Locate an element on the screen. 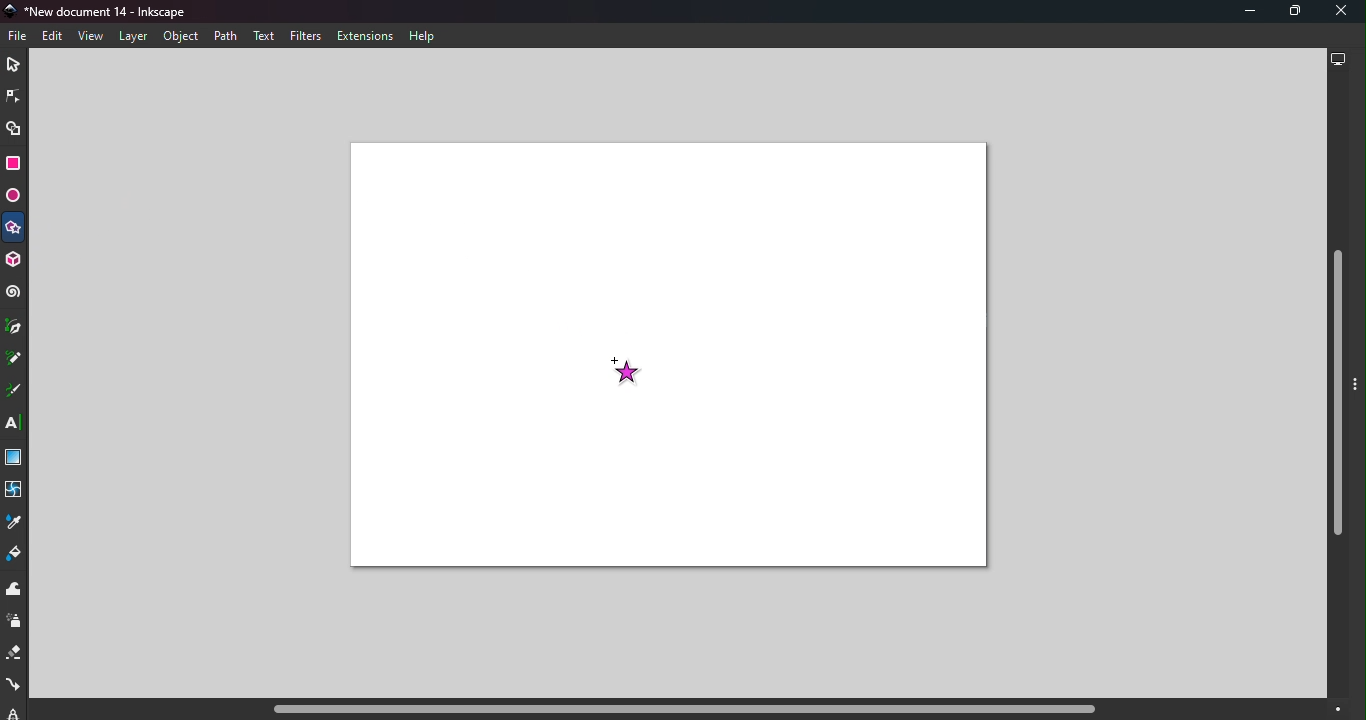 Image resolution: width=1366 pixels, height=720 pixels. Edit is located at coordinates (52, 37).